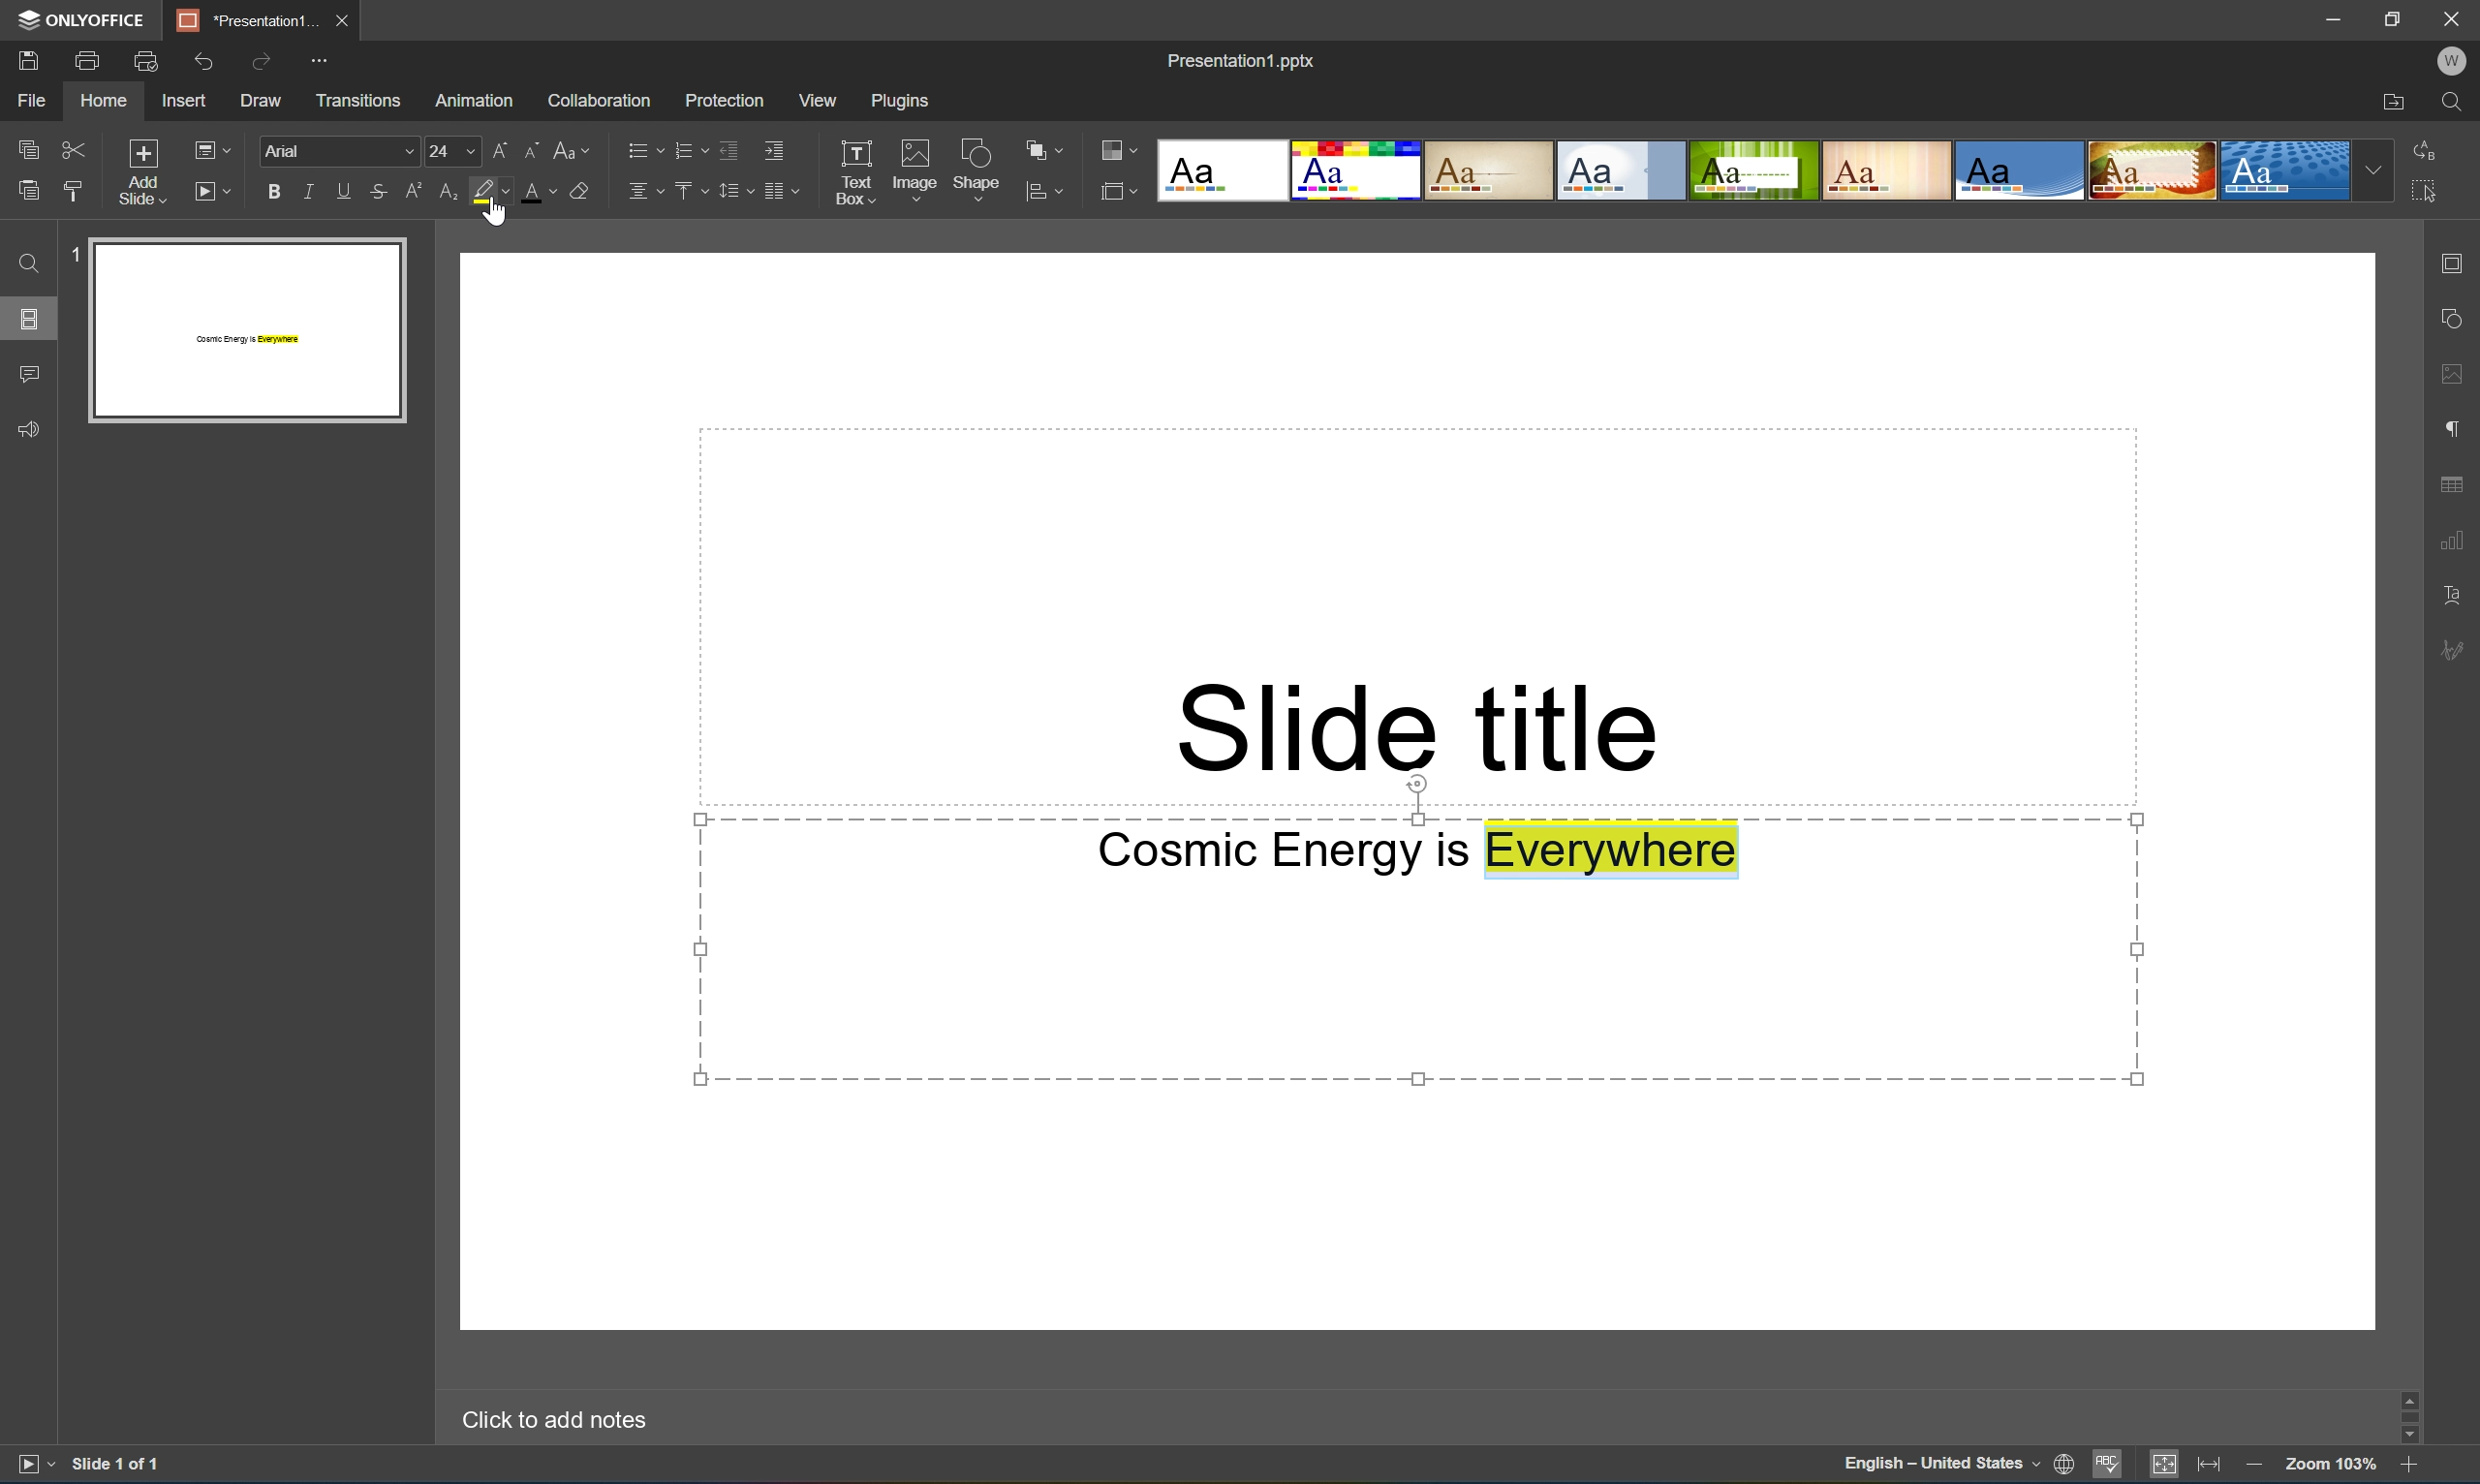  Describe the element at coordinates (1773, 170) in the screenshot. I see `Type of slides` at that location.